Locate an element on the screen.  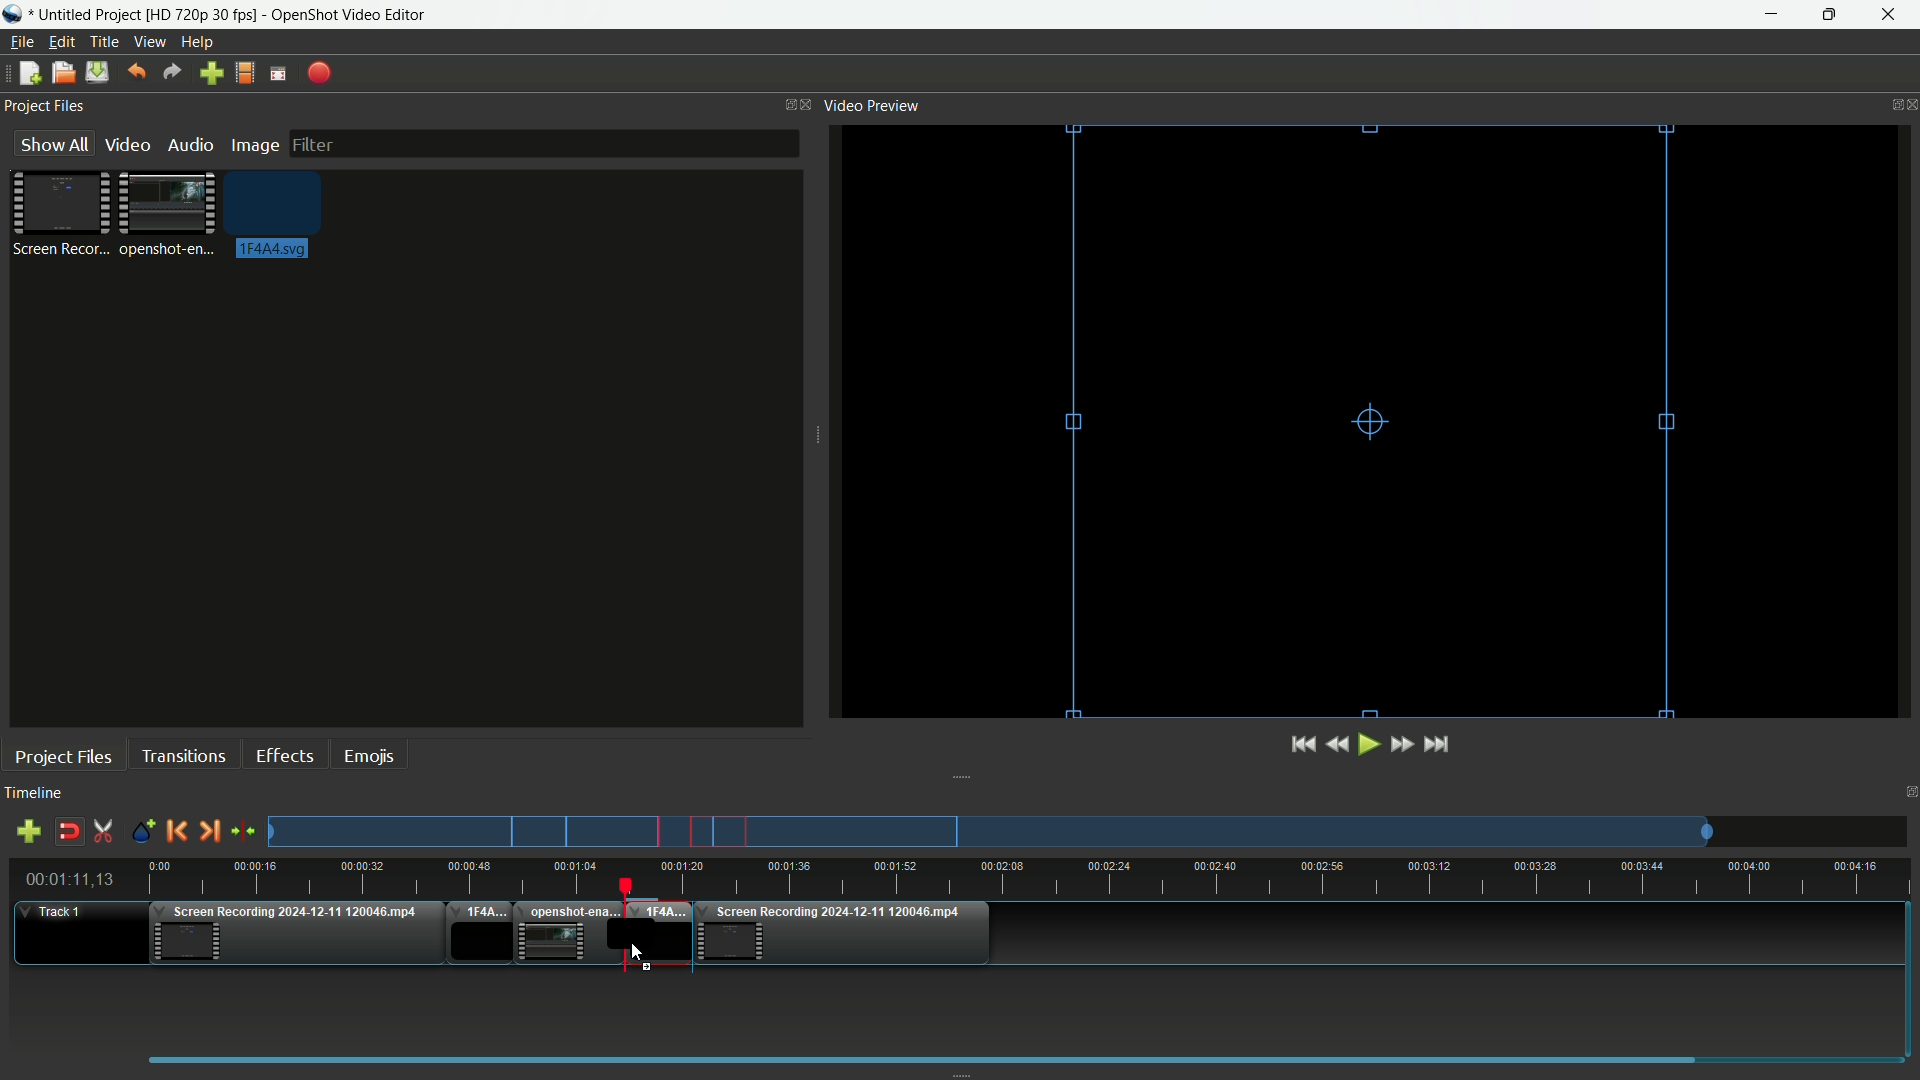
Jump to start is located at coordinates (1300, 745).